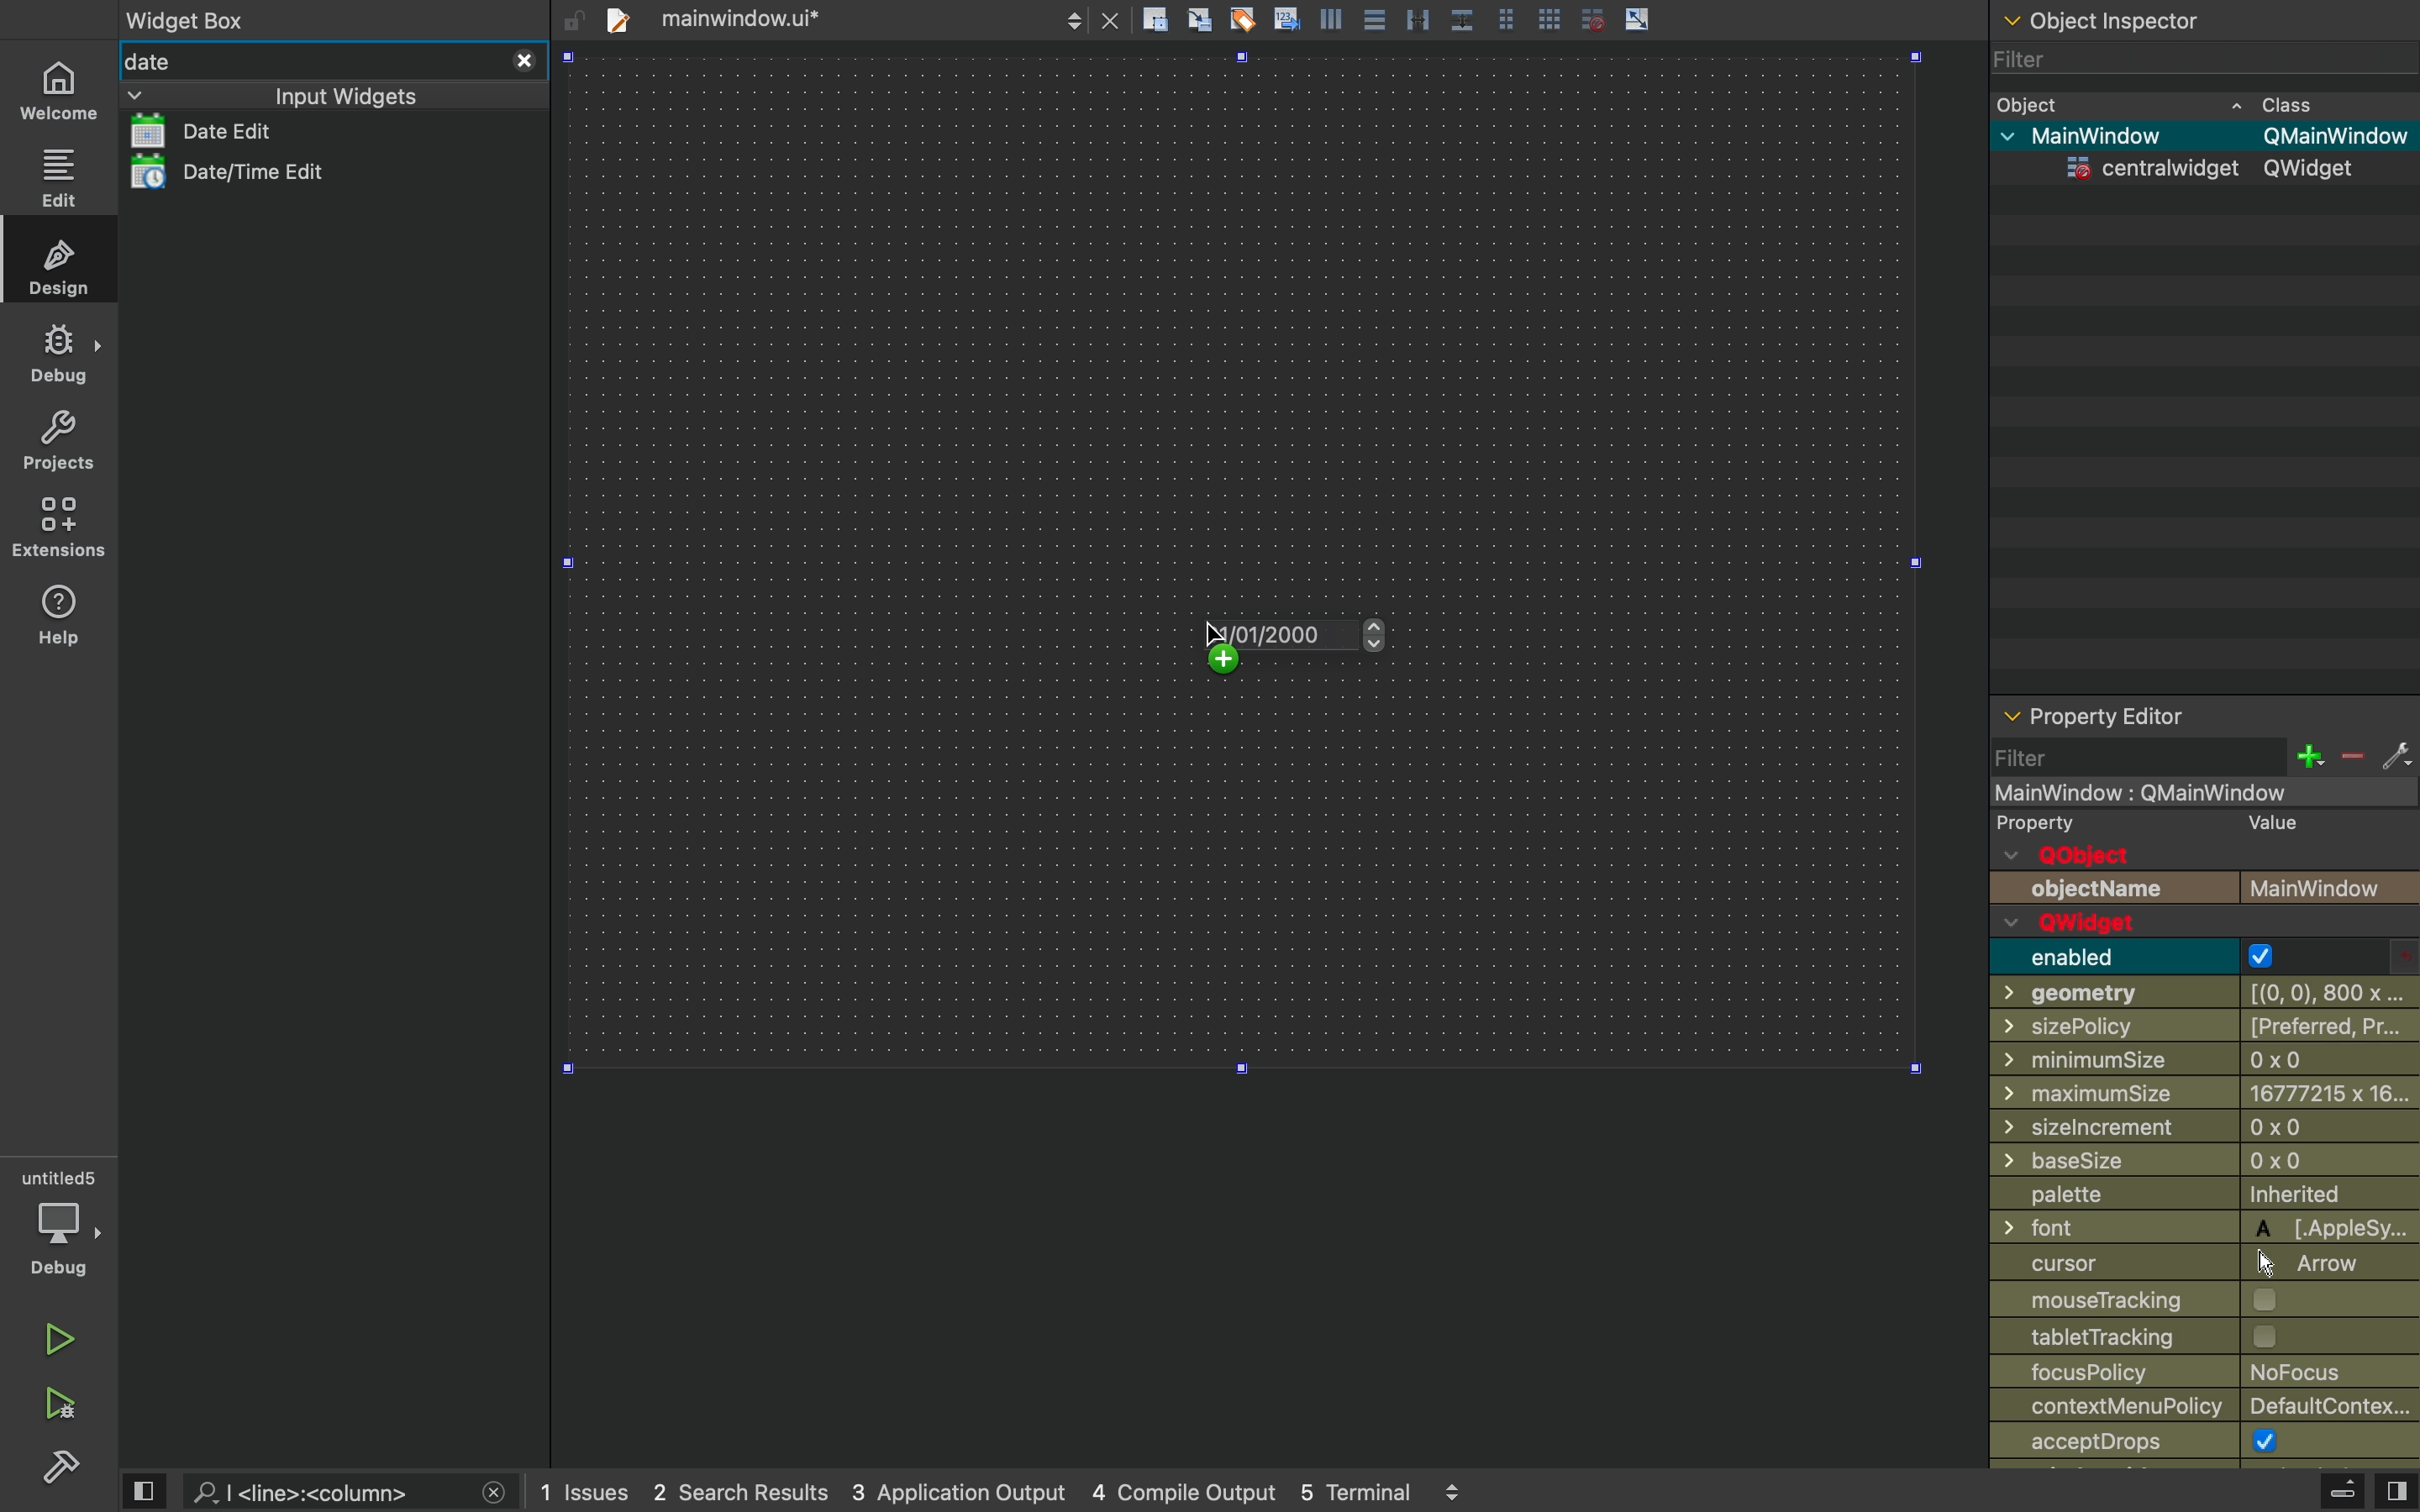  I want to click on object, so click(2180, 102).